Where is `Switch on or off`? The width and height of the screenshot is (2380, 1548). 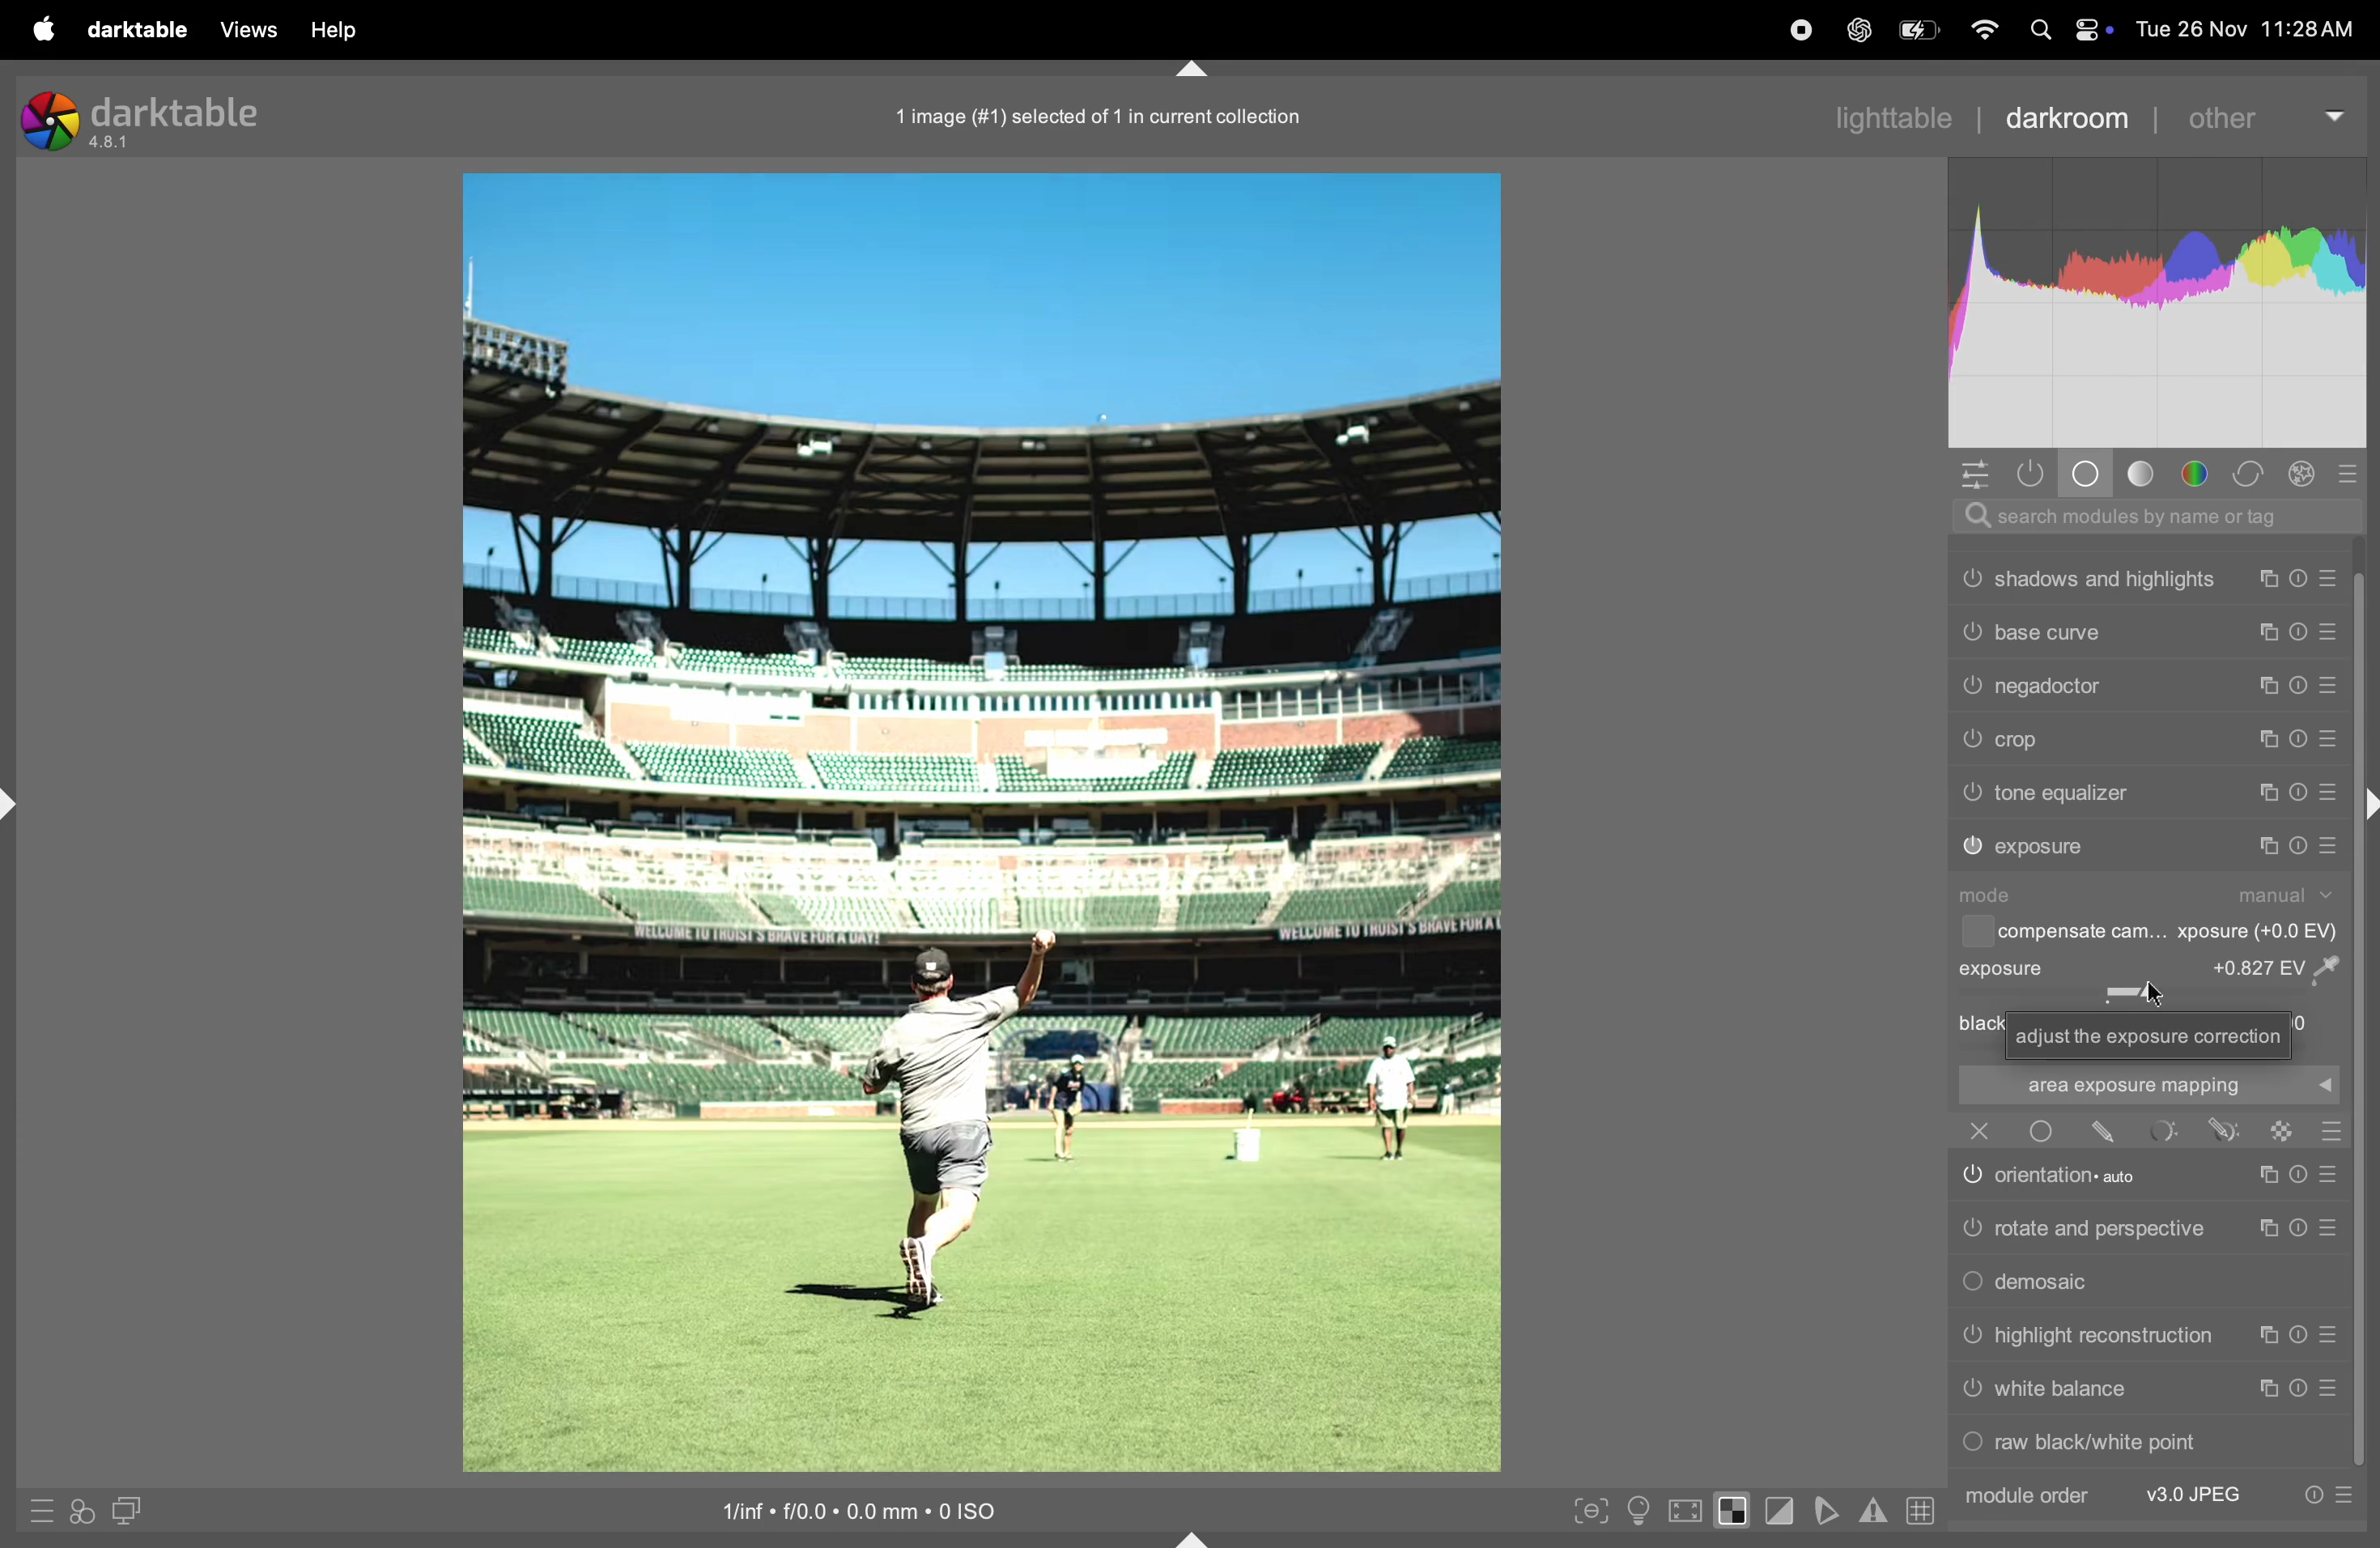 Switch on or off is located at coordinates (1971, 740).